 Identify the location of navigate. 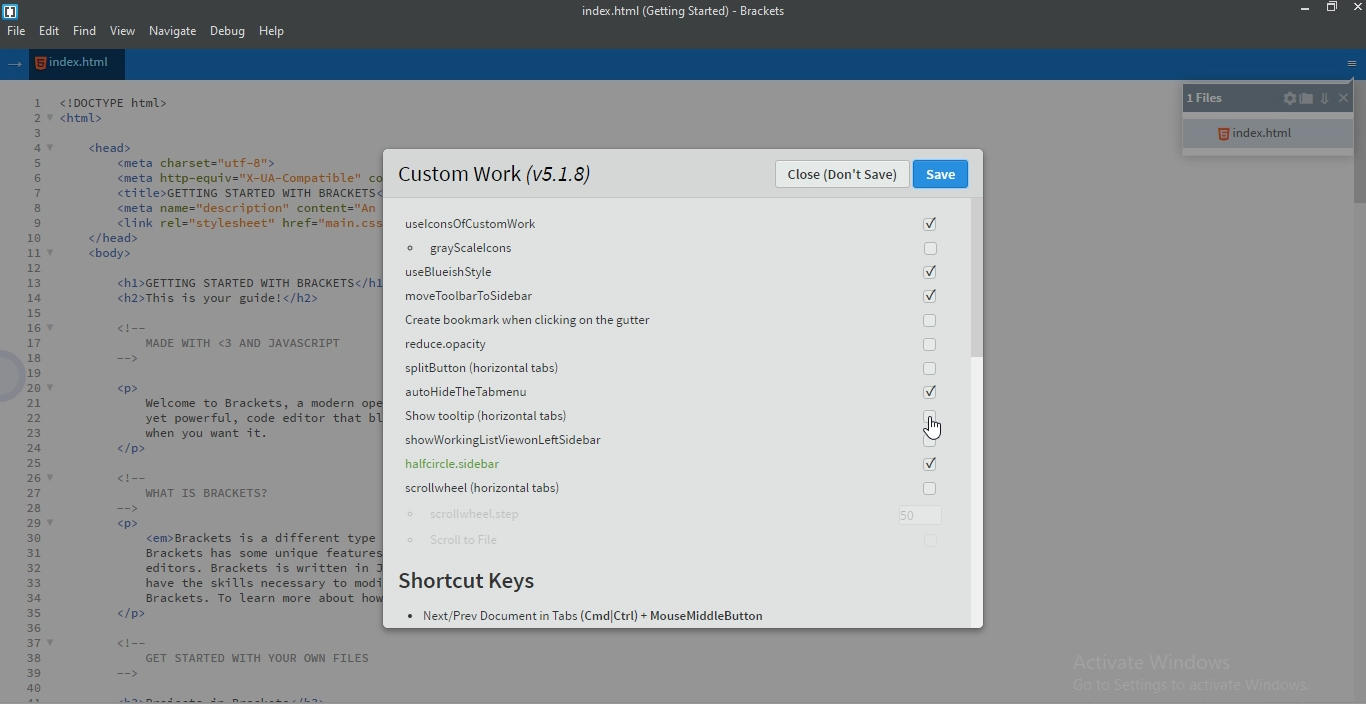
(174, 31).